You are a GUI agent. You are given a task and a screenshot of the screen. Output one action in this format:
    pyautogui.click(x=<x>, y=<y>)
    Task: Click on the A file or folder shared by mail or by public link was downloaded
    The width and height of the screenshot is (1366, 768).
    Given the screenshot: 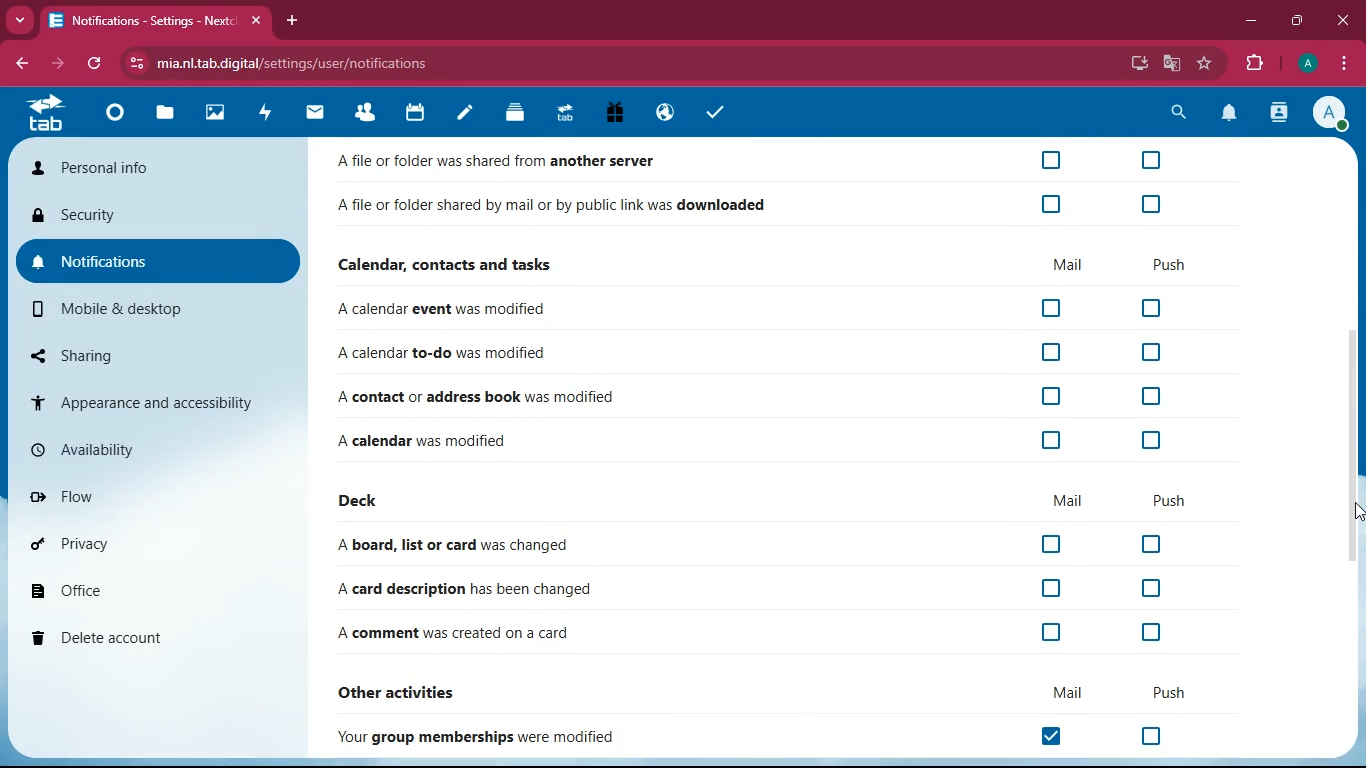 What is the action you would take?
    pyautogui.click(x=553, y=208)
    